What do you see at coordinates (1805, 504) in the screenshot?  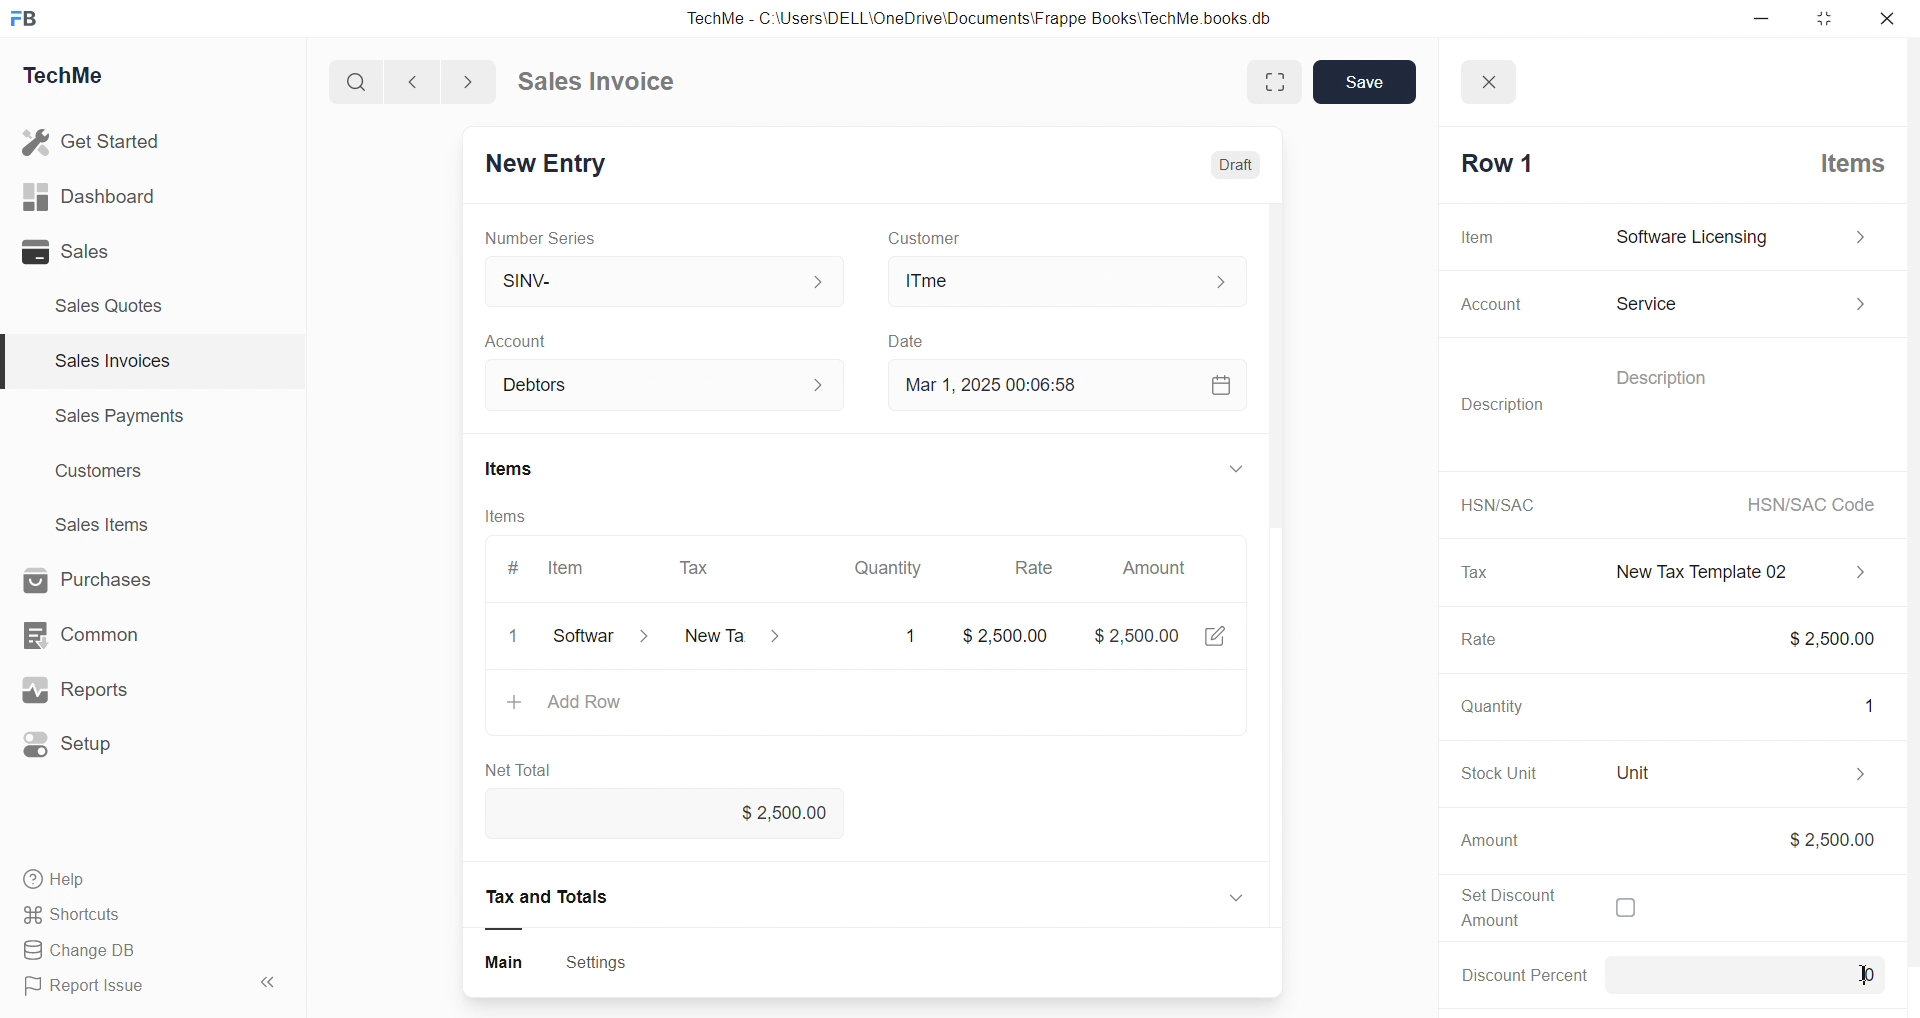 I see `HSN/SAC Code` at bounding box center [1805, 504].